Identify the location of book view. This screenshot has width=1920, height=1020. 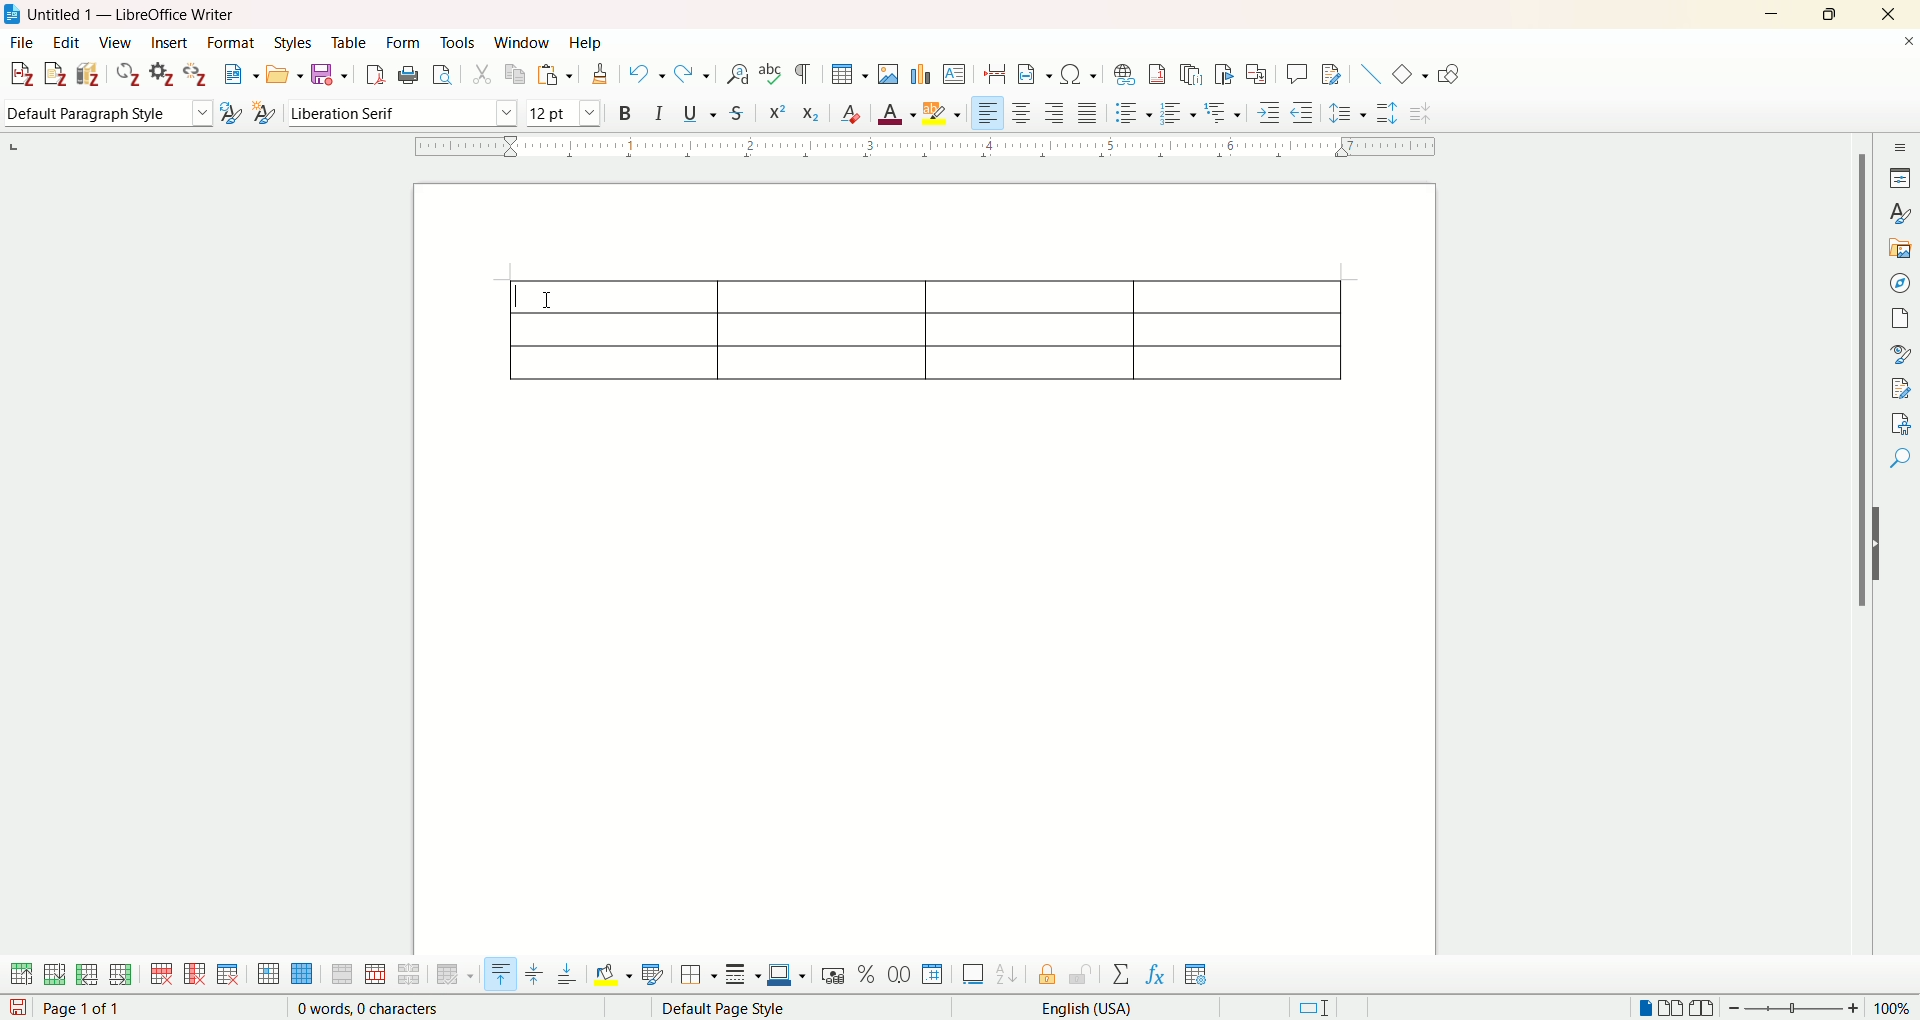
(1703, 1008).